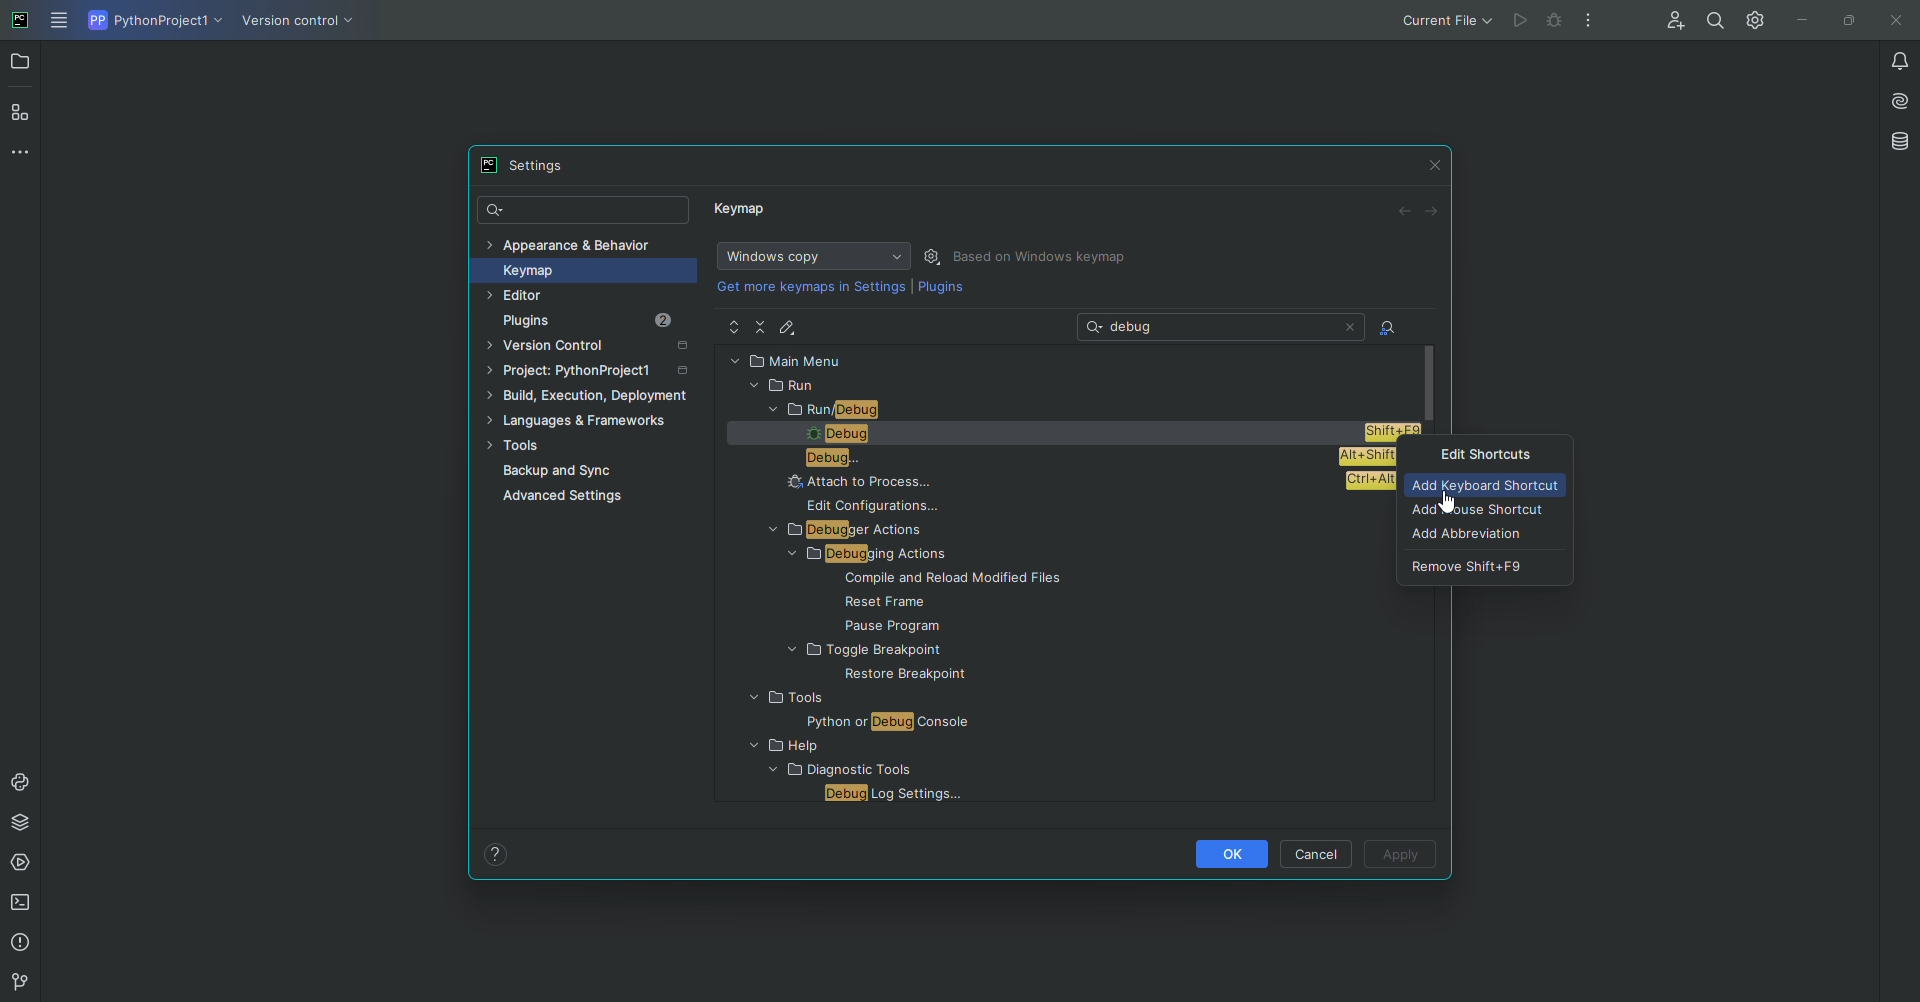  Describe the element at coordinates (1486, 565) in the screenshot. I see `Remove` at that location.